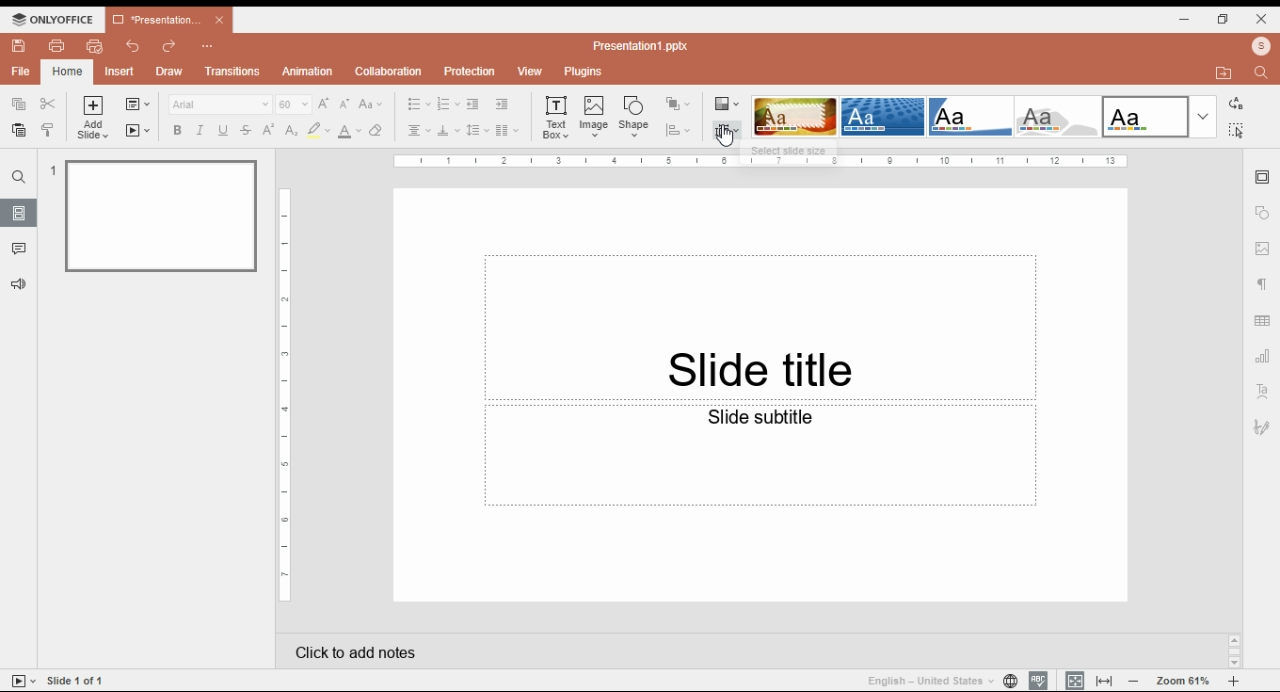 Image resolution: width=1280 pixels, height=692 pixels. I want to click on profile, so click(1261, 46).